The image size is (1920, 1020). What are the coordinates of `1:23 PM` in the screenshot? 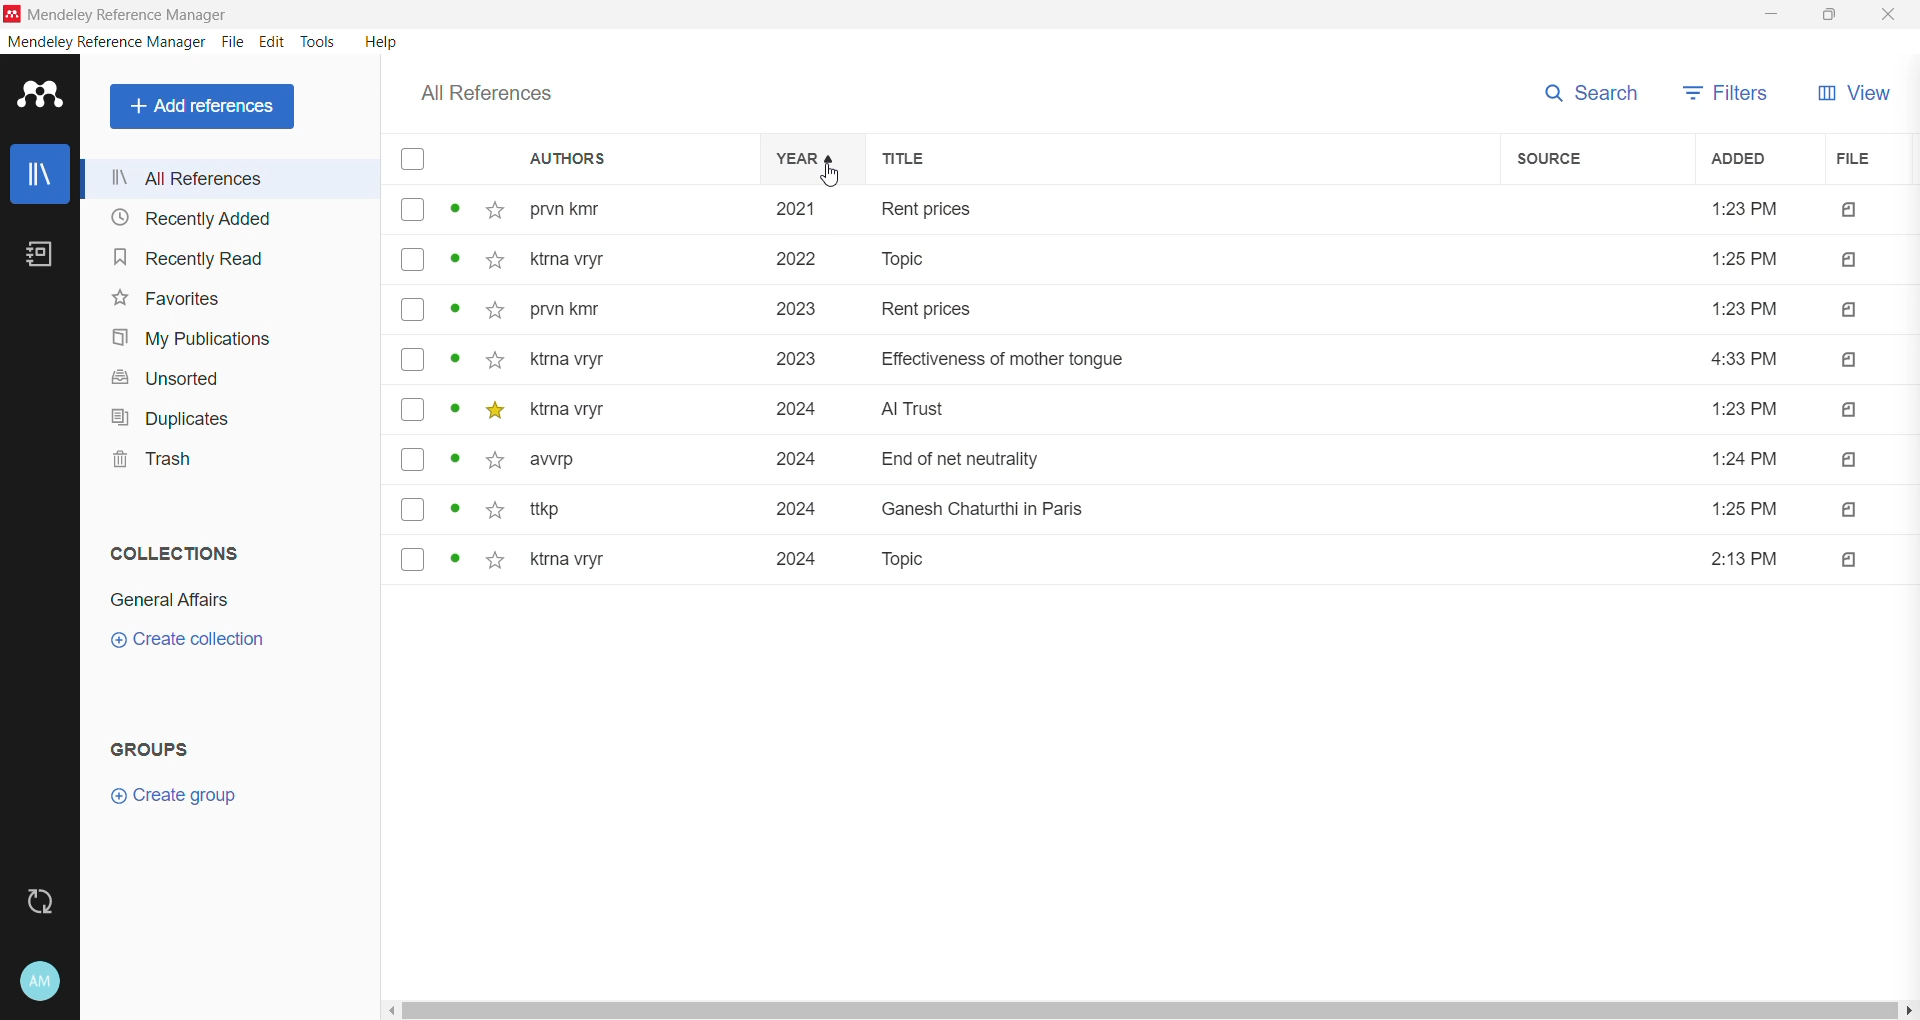 It's located at (1745, 206).